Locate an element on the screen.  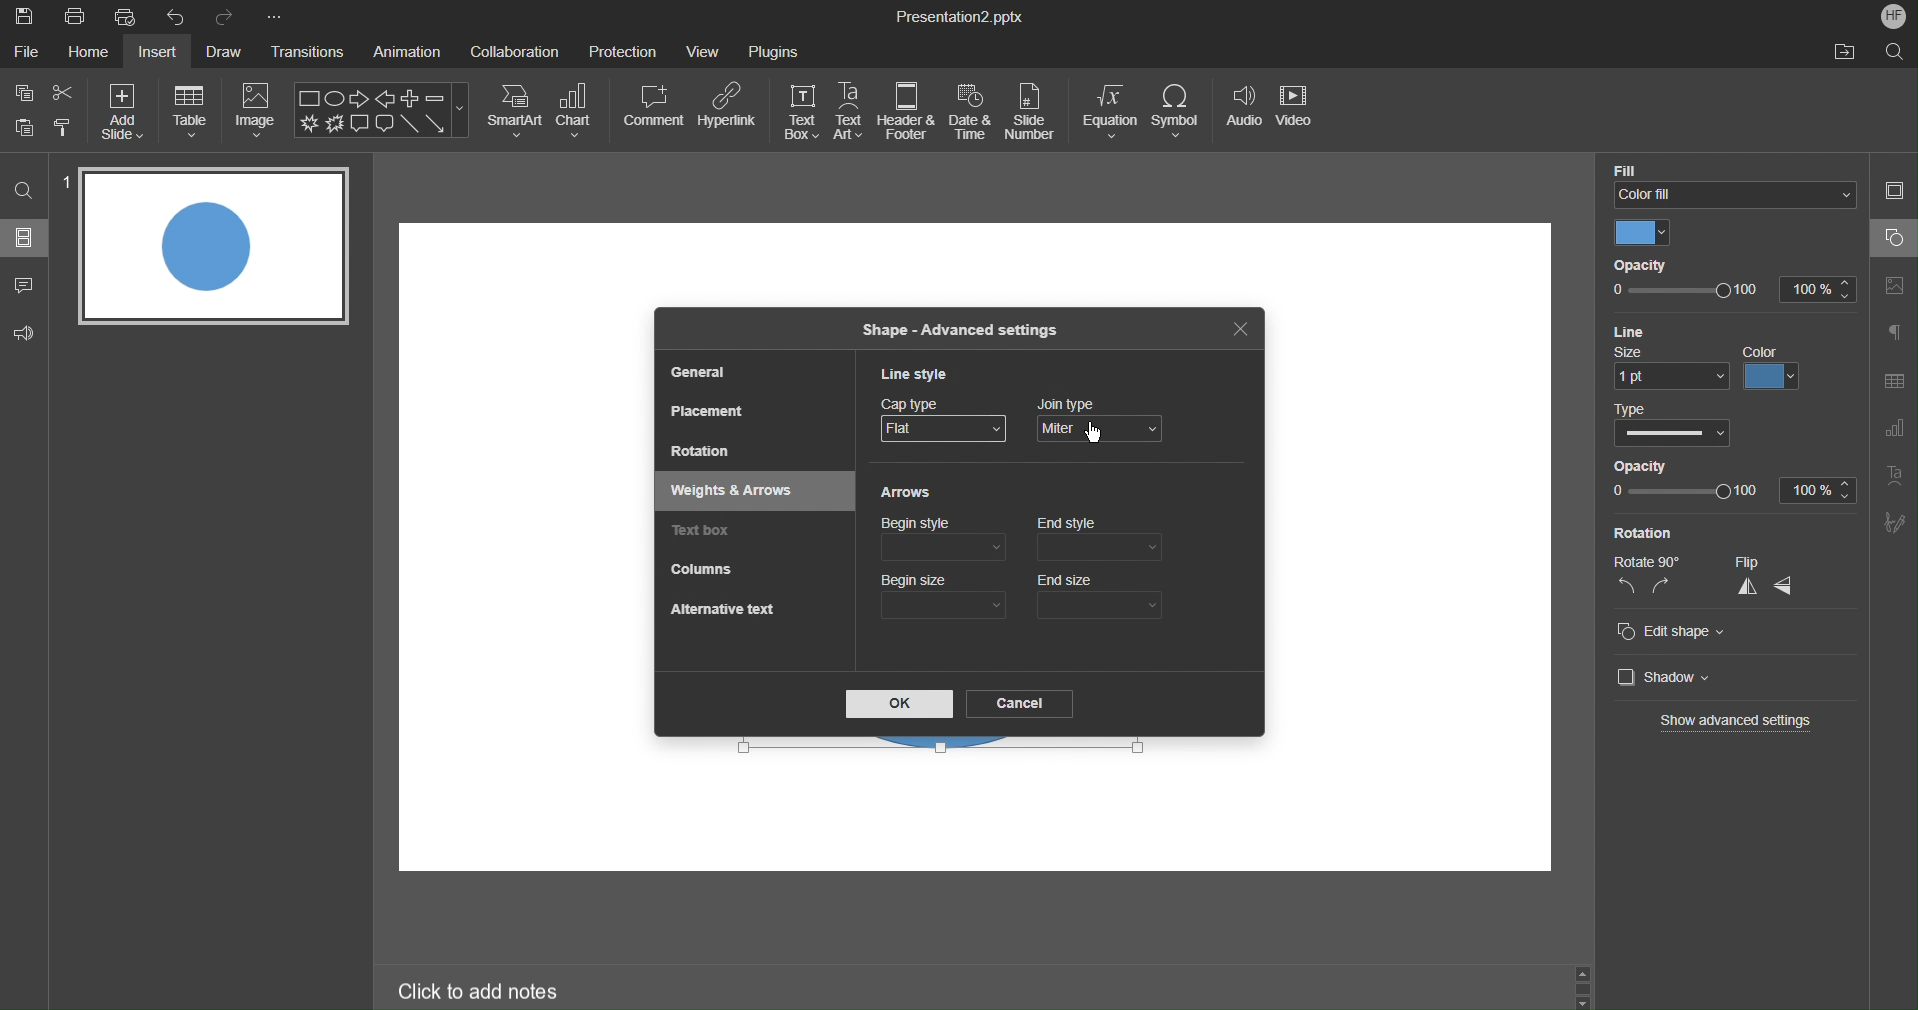
 is located at coordinates (25, 126).